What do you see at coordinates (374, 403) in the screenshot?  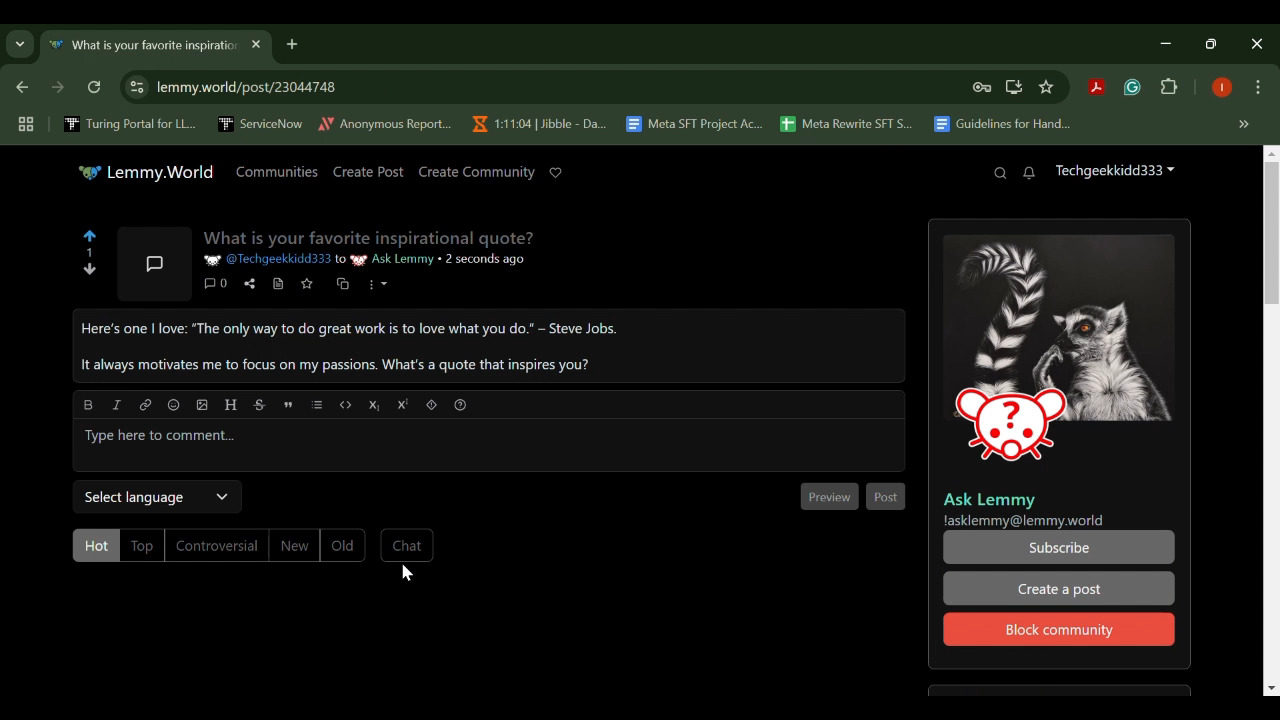 I see `Subscript` at bounding box center [374, 403].